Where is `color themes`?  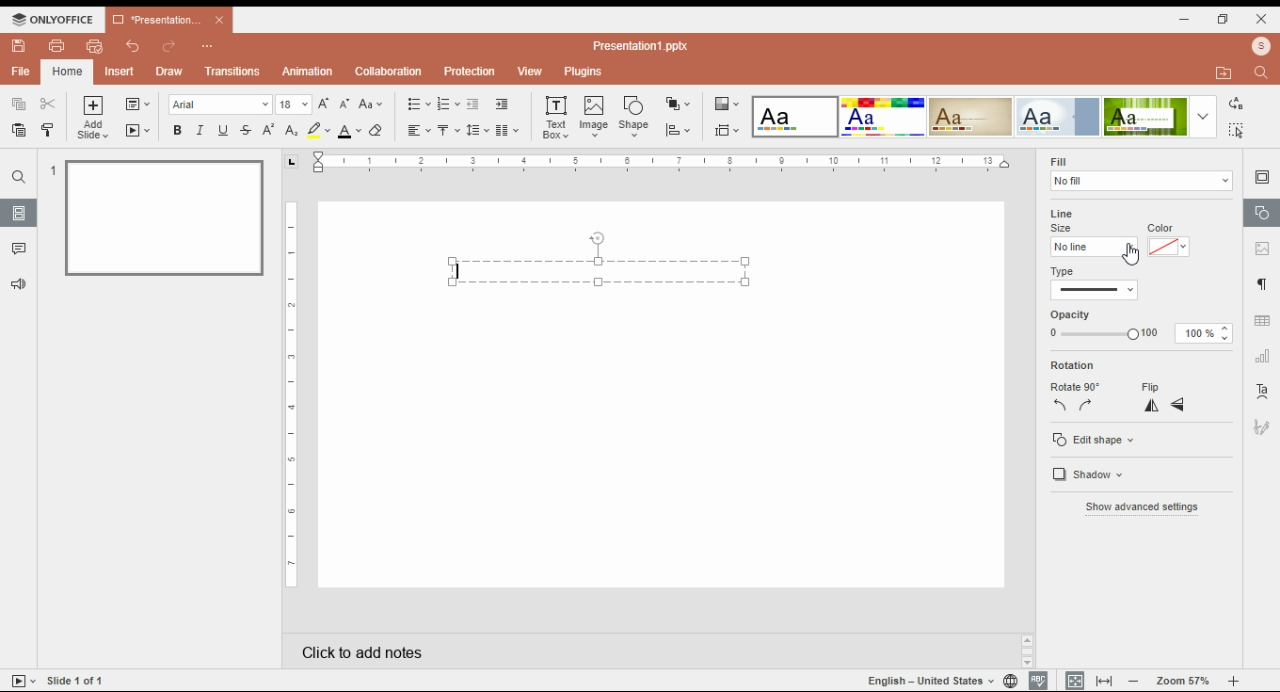
color themes is located at coordinates (726, 104).